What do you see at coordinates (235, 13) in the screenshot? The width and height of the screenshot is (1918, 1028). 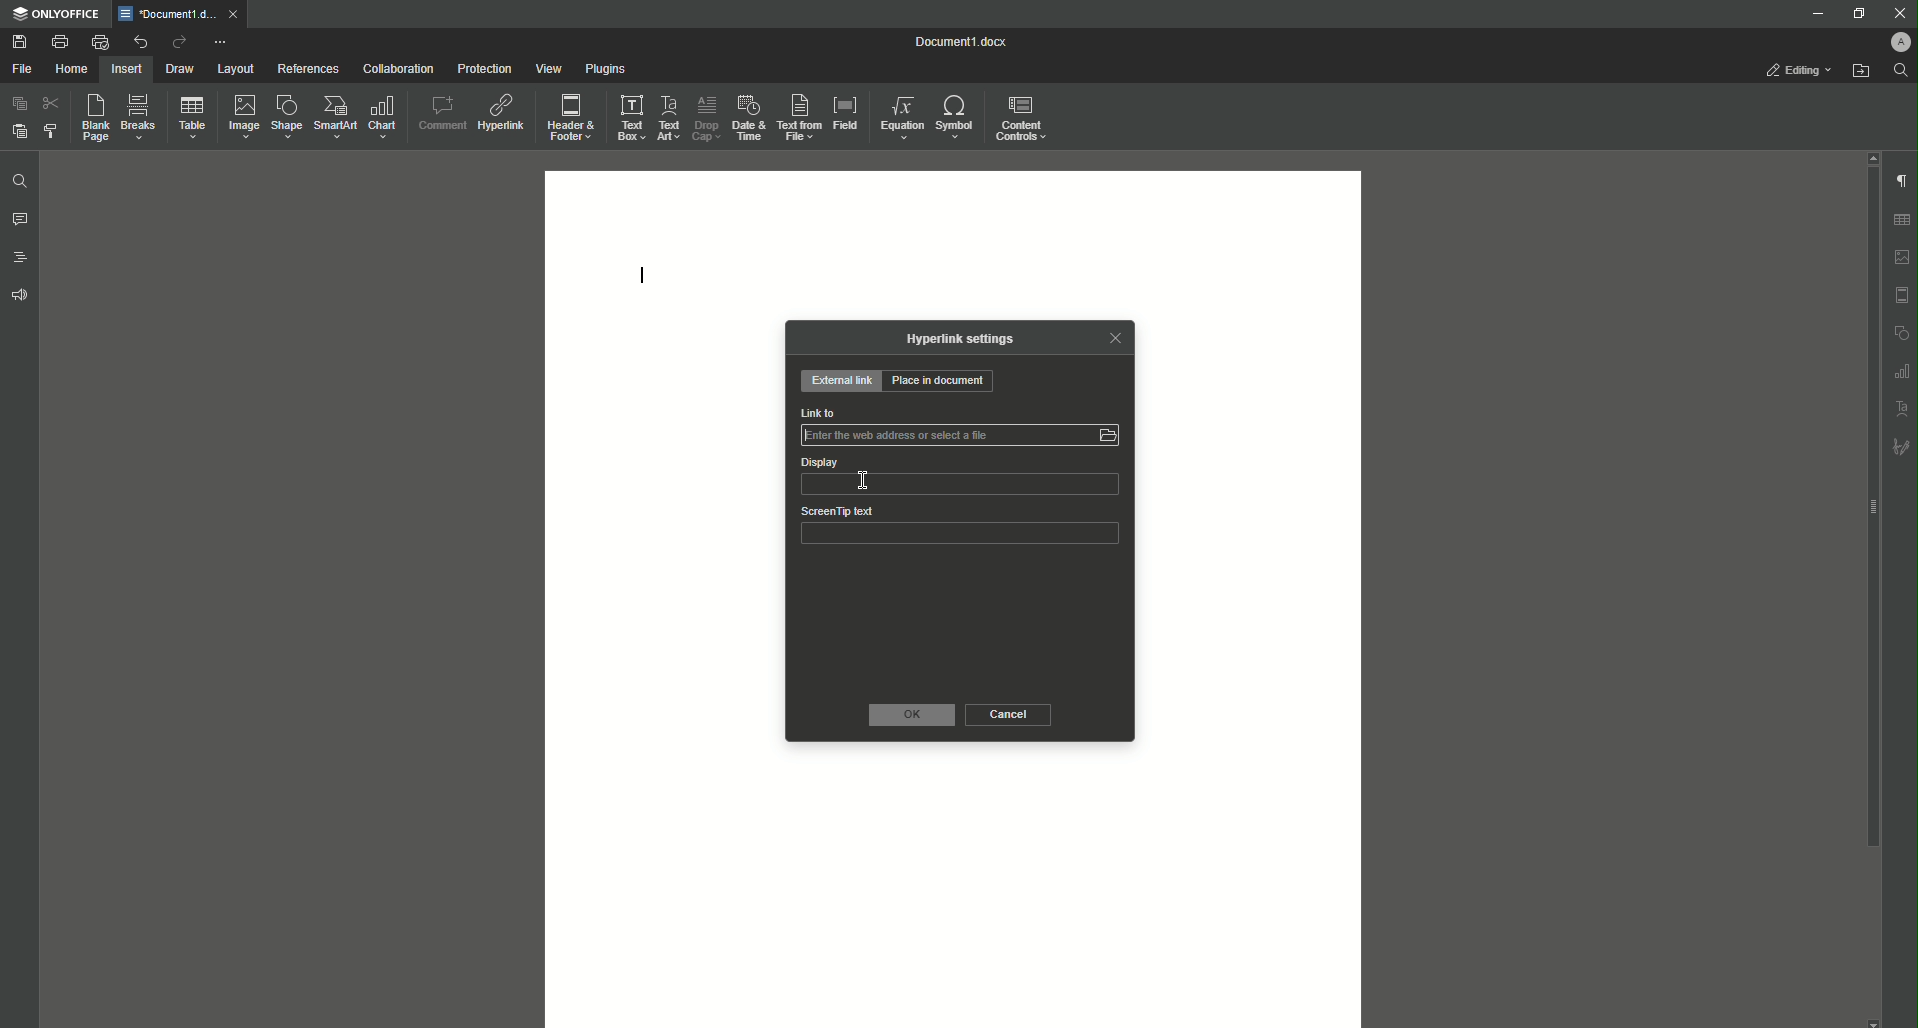 I see `close` at bounding box center [235, 13].